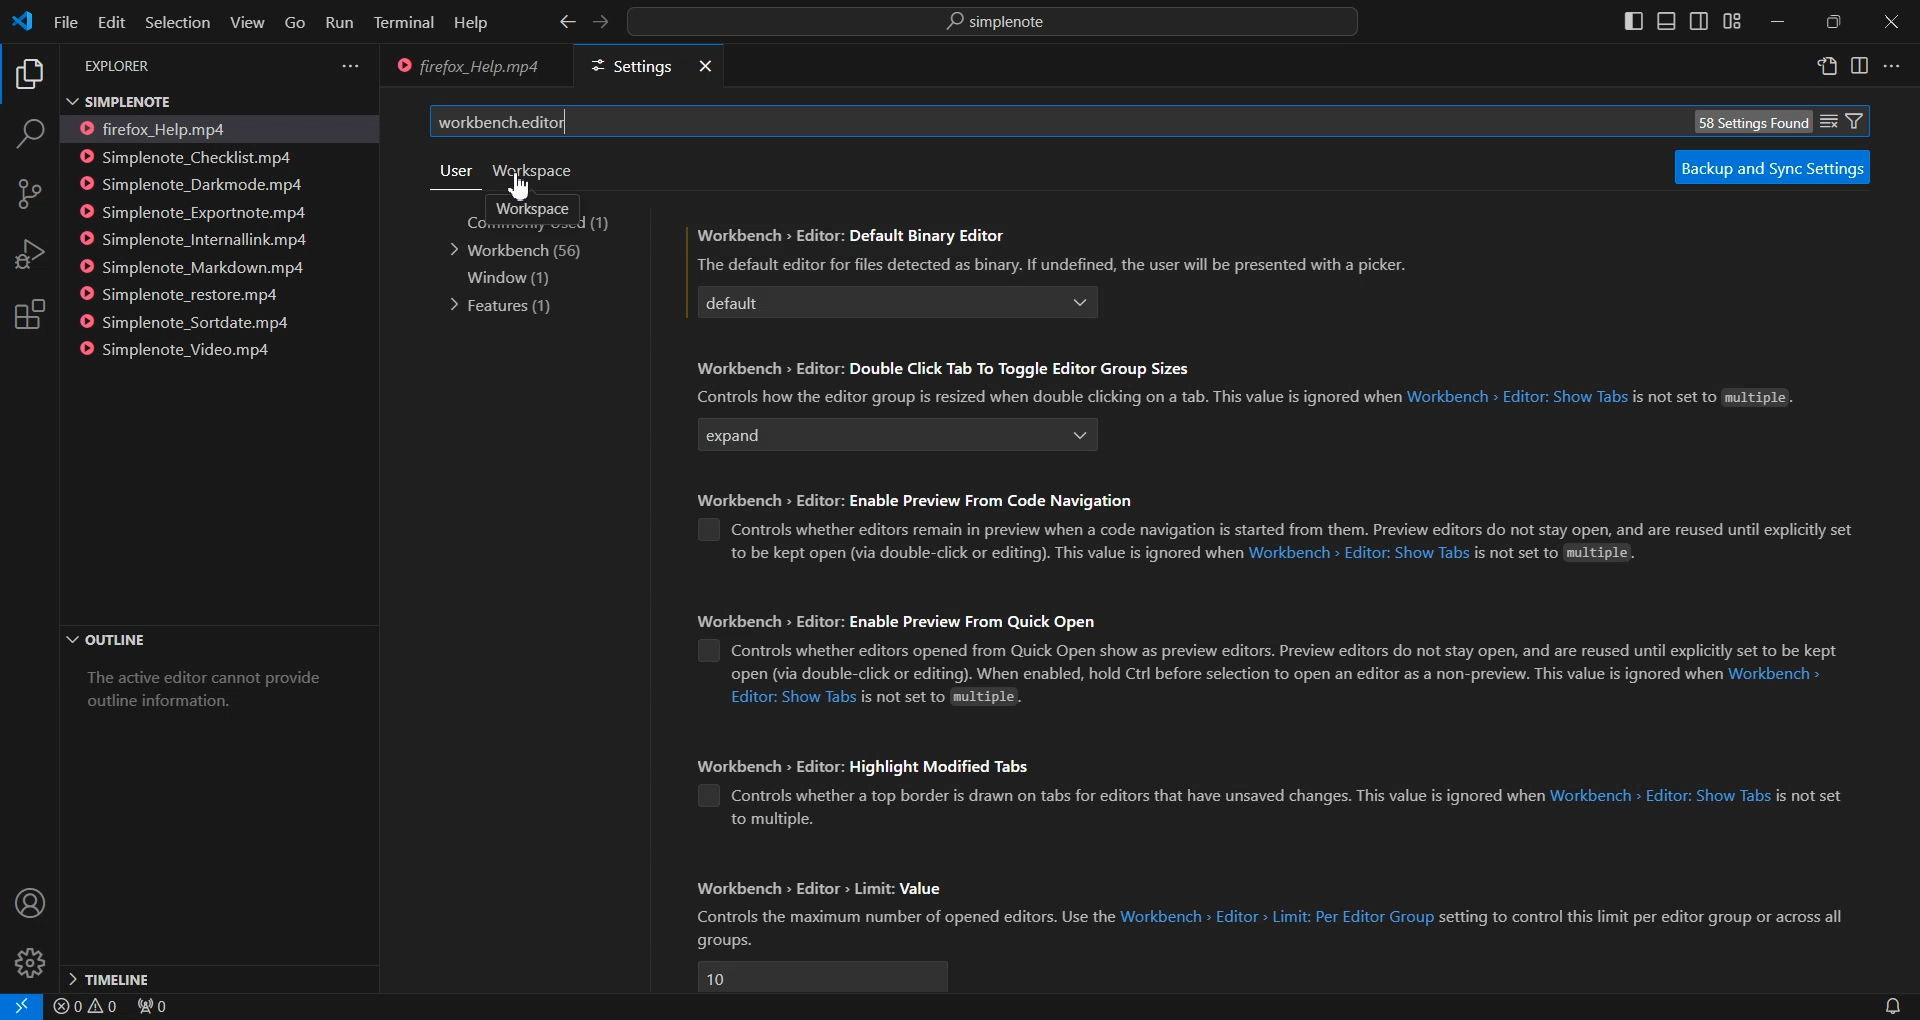 The image size is (1920, 1020). I want to click on setting to control this limit per editor group or across all, so click(1646, 916).